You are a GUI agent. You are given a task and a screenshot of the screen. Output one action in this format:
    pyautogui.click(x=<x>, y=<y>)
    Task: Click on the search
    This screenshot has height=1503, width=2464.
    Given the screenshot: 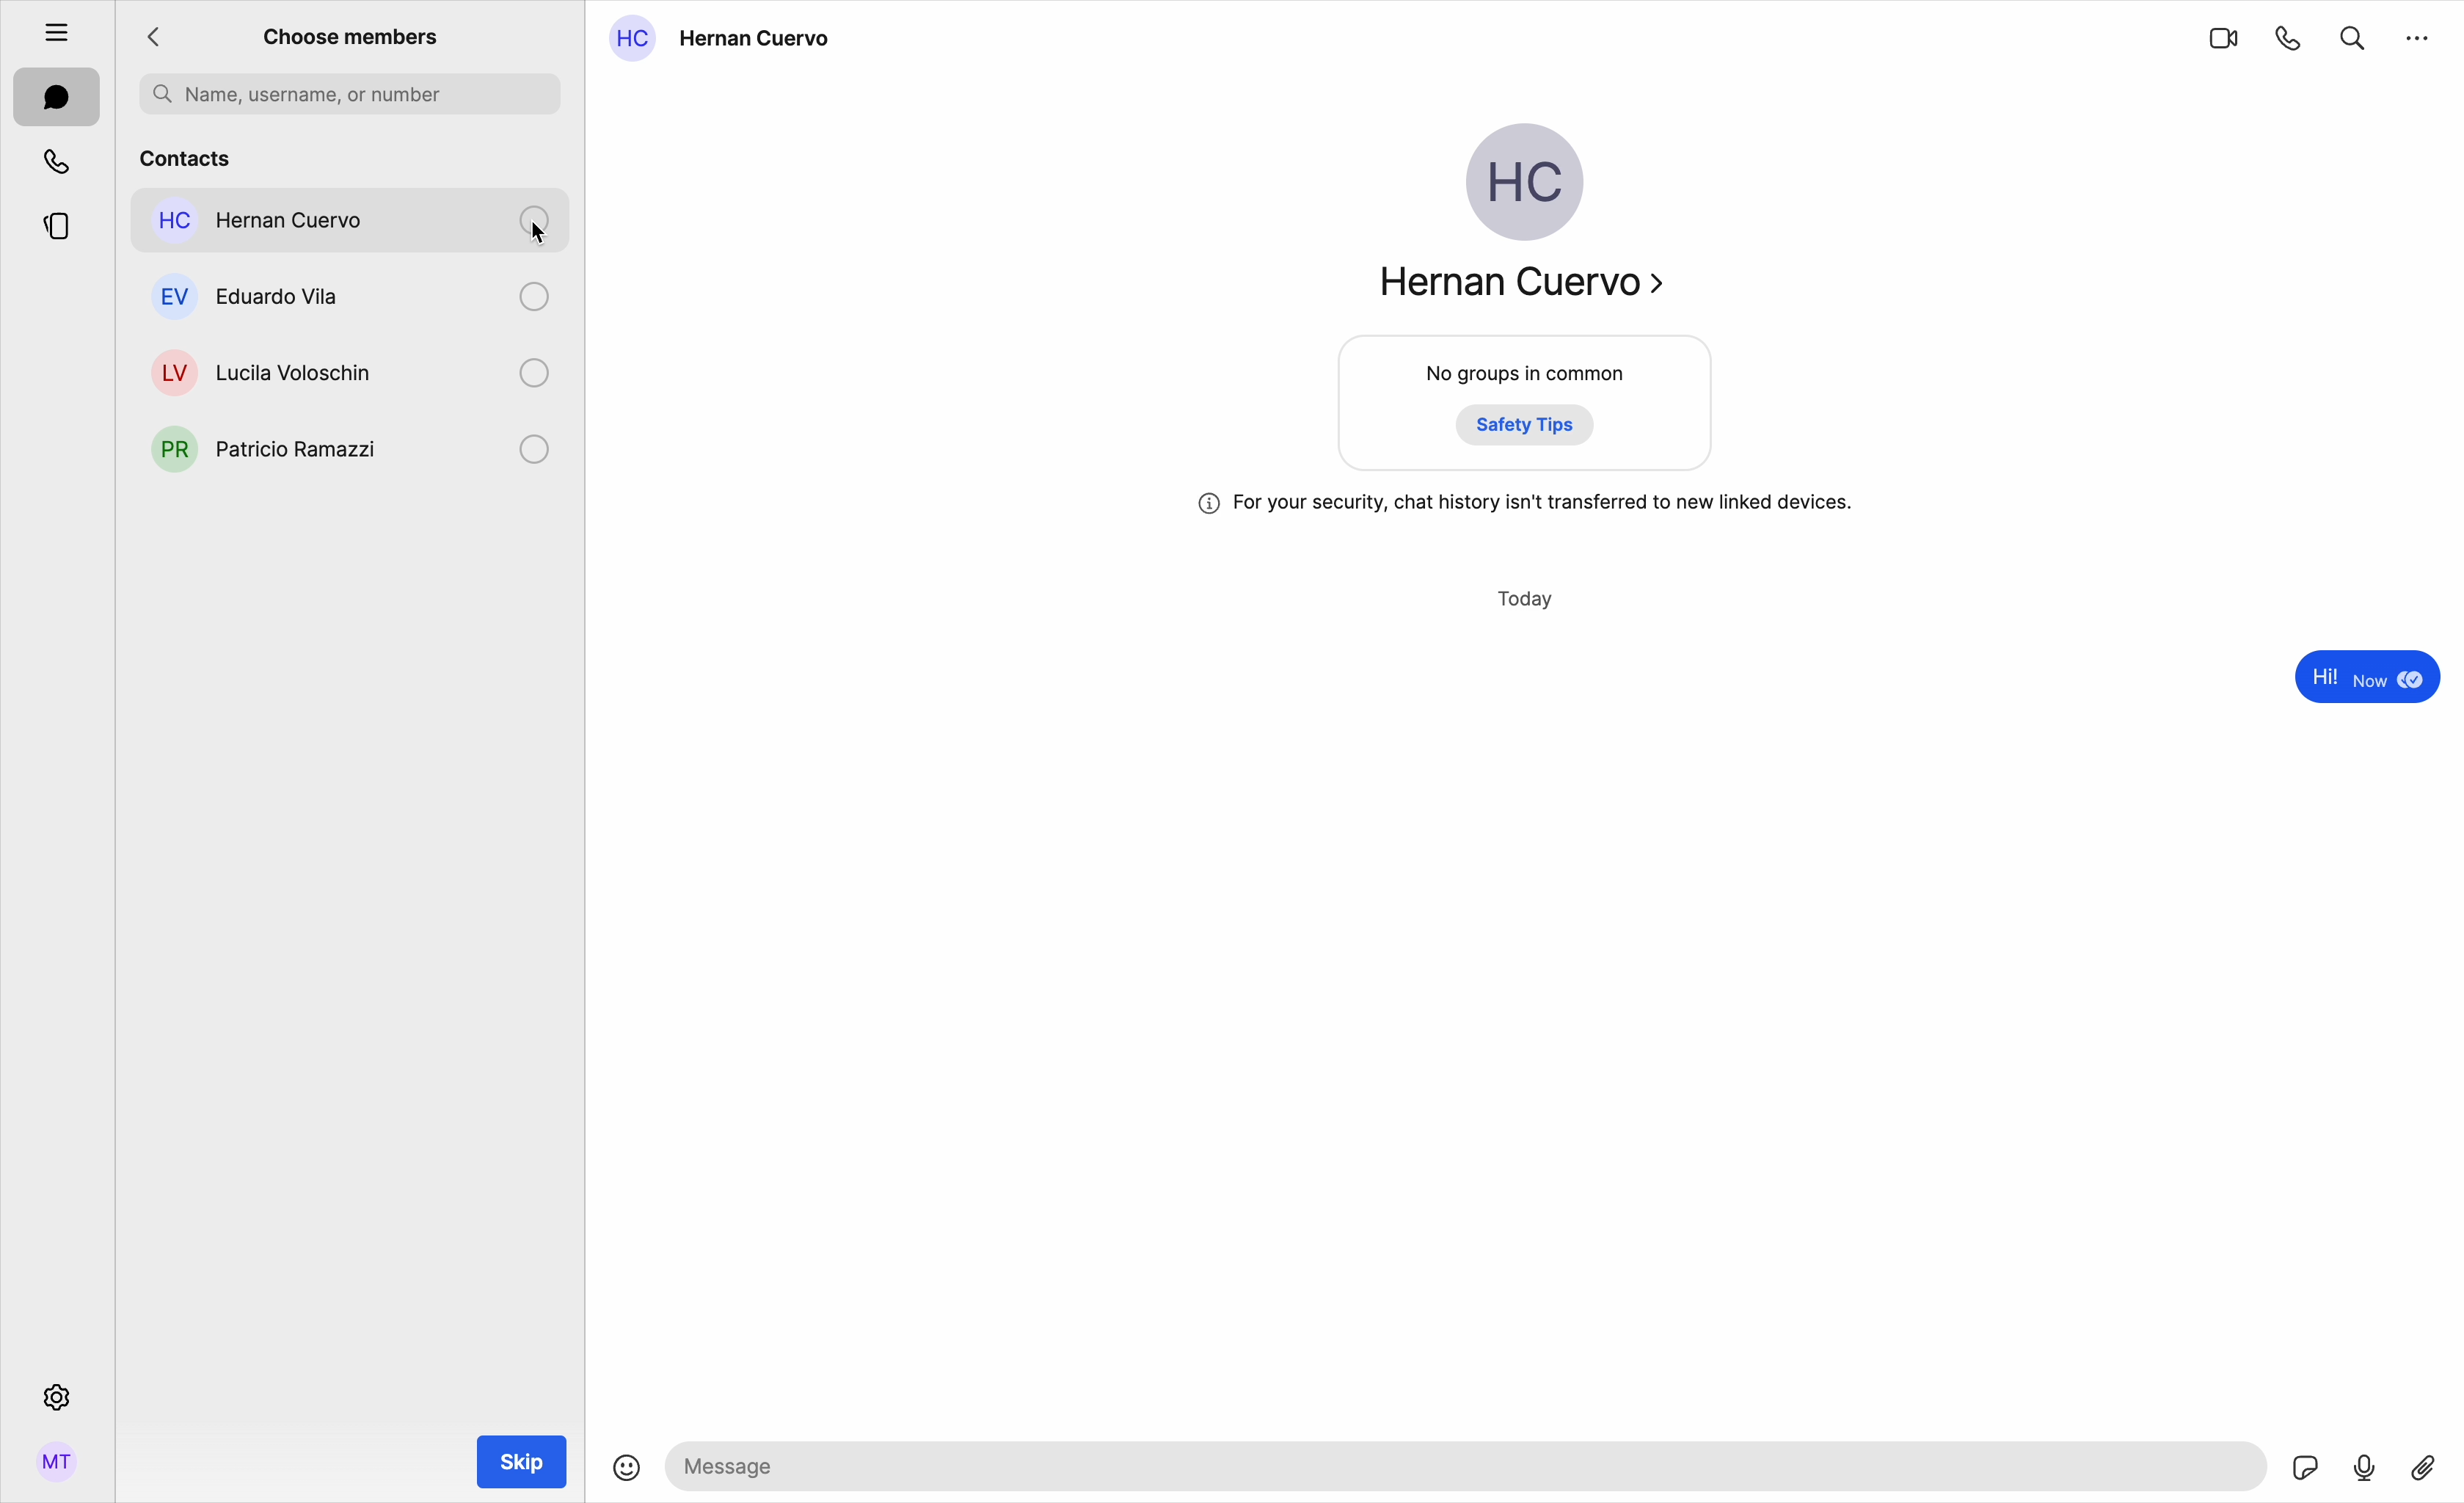 What is the action you would take?
    pyautogui.click(x=2353, y=34)
    